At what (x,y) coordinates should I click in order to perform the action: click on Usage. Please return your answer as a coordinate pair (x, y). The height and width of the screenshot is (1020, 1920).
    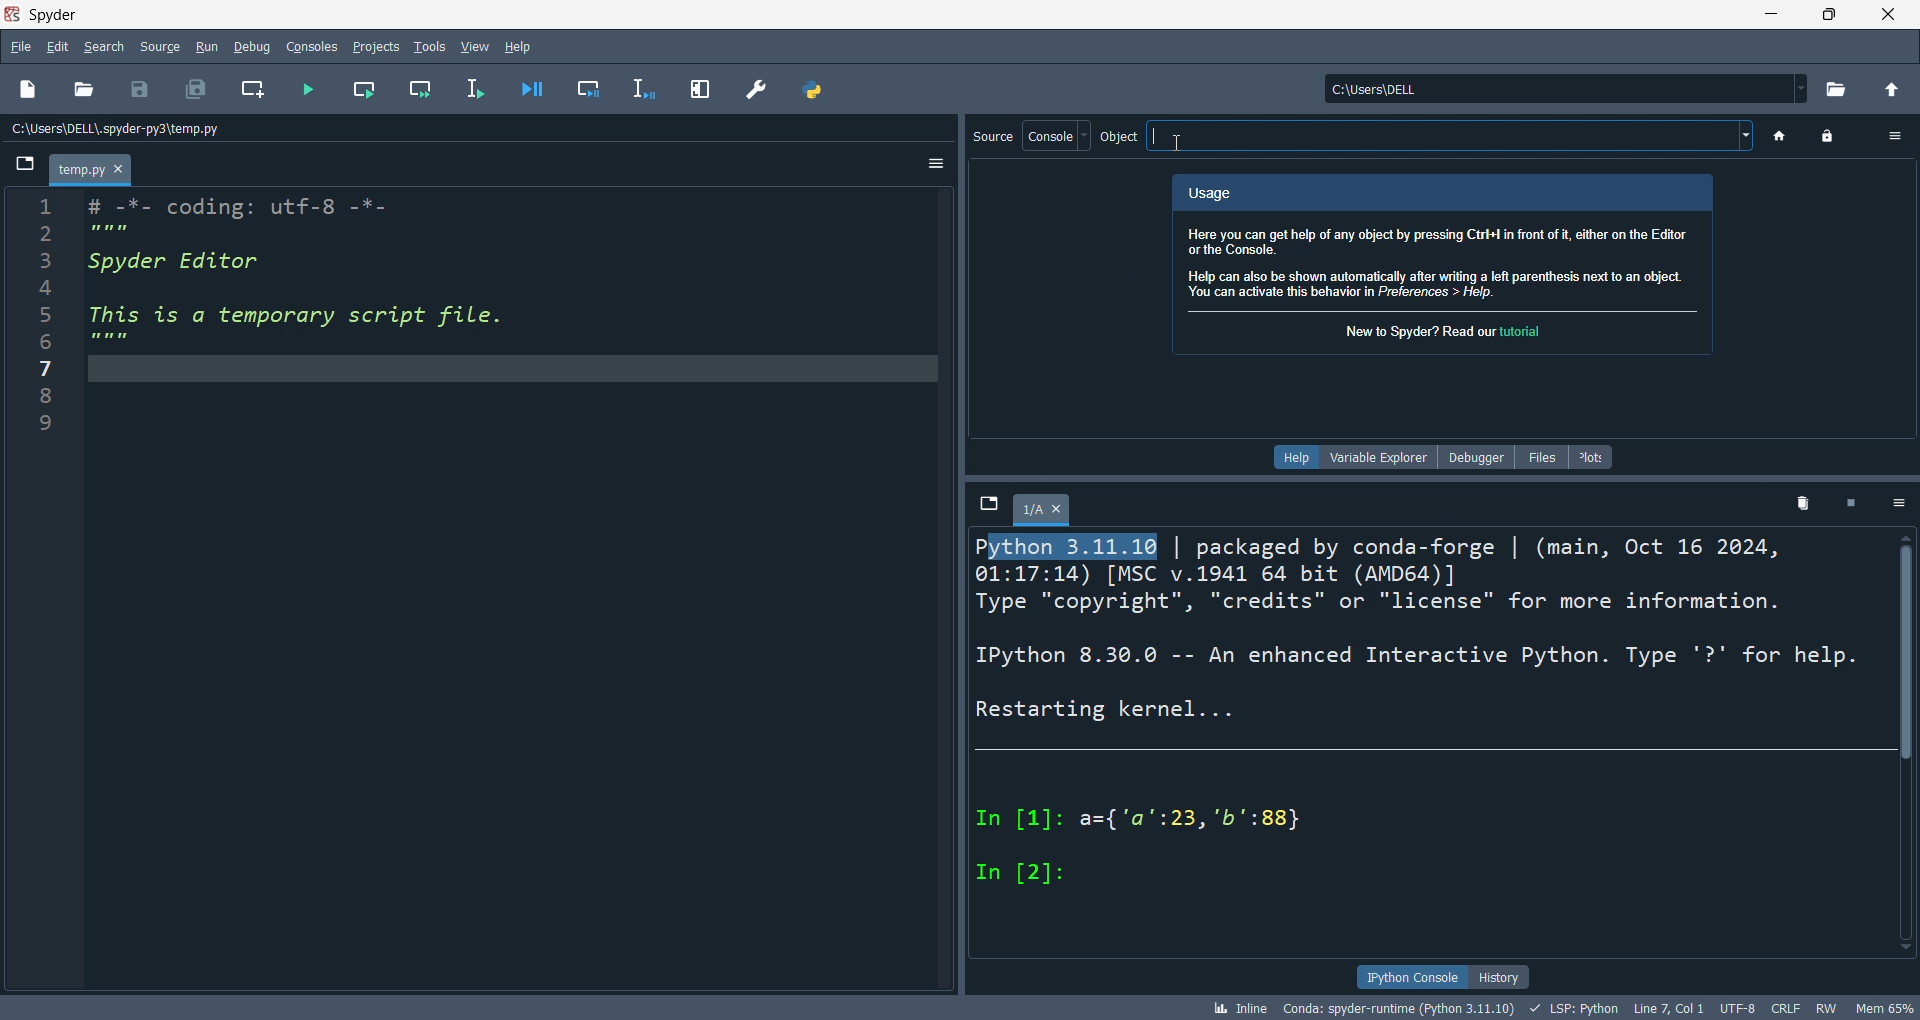
    Looking at the image, I should click on (1218, 192).